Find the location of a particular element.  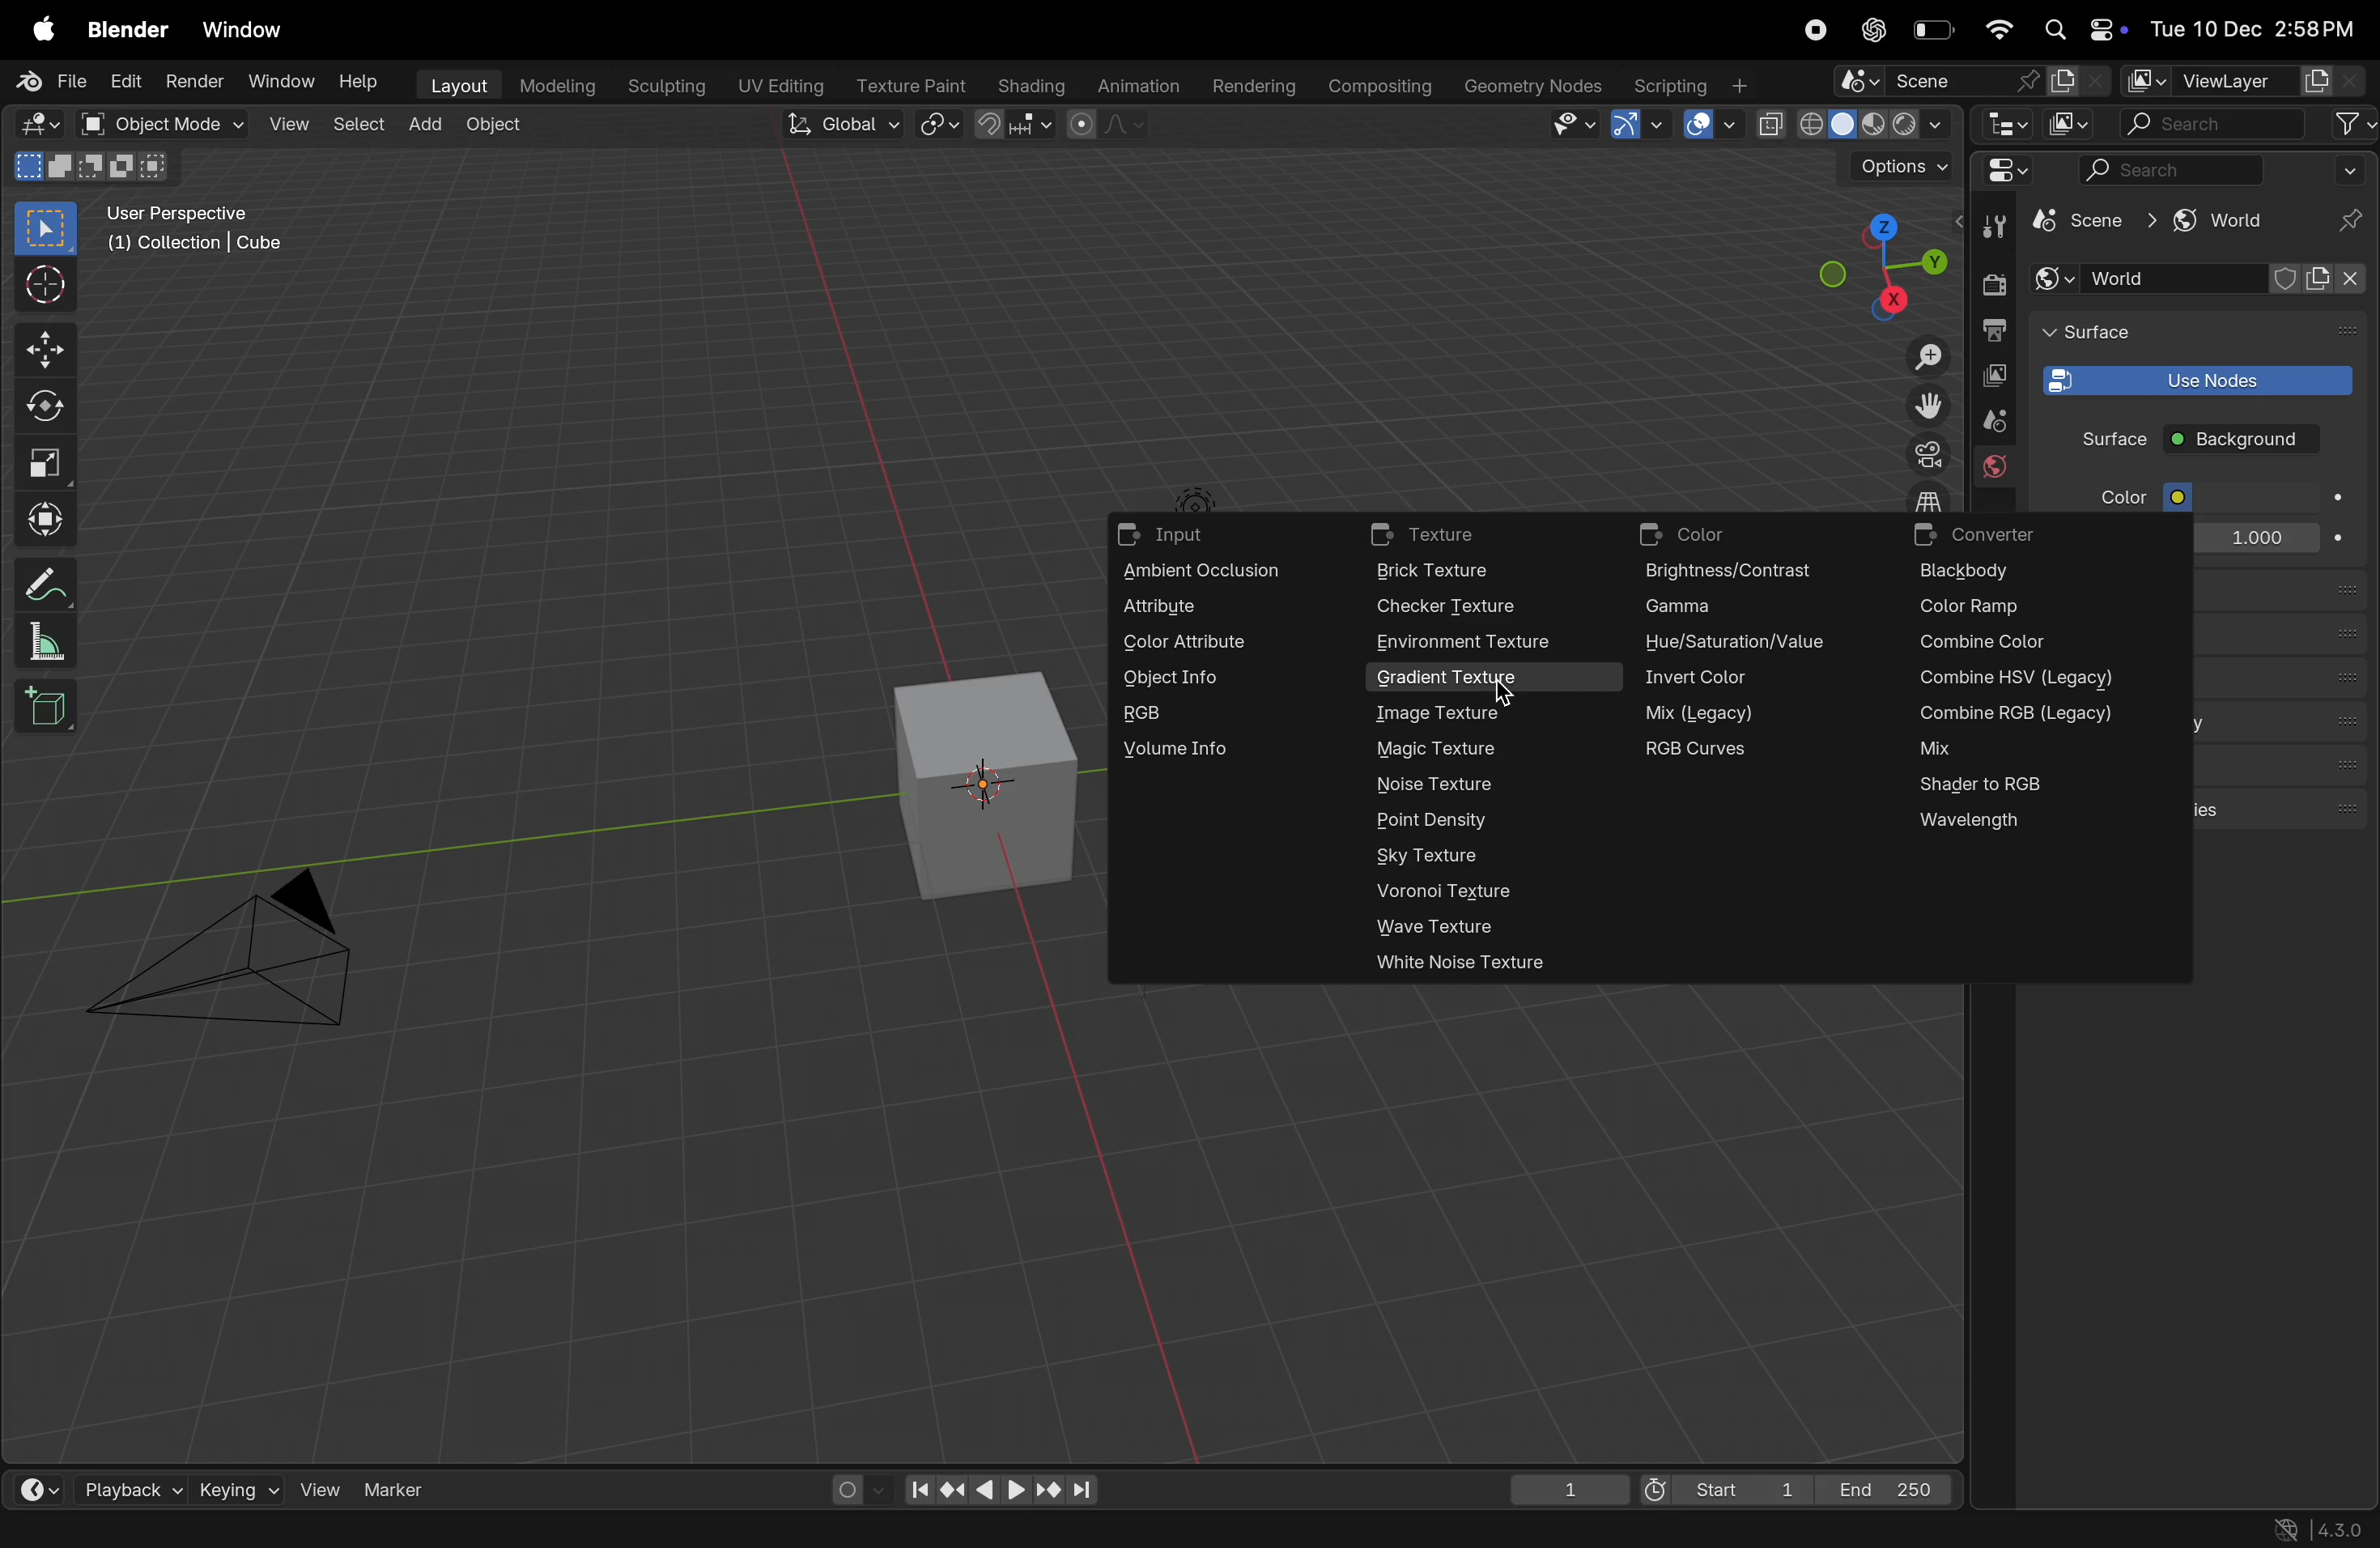

magic texture is located at coordinates (1445, 751).